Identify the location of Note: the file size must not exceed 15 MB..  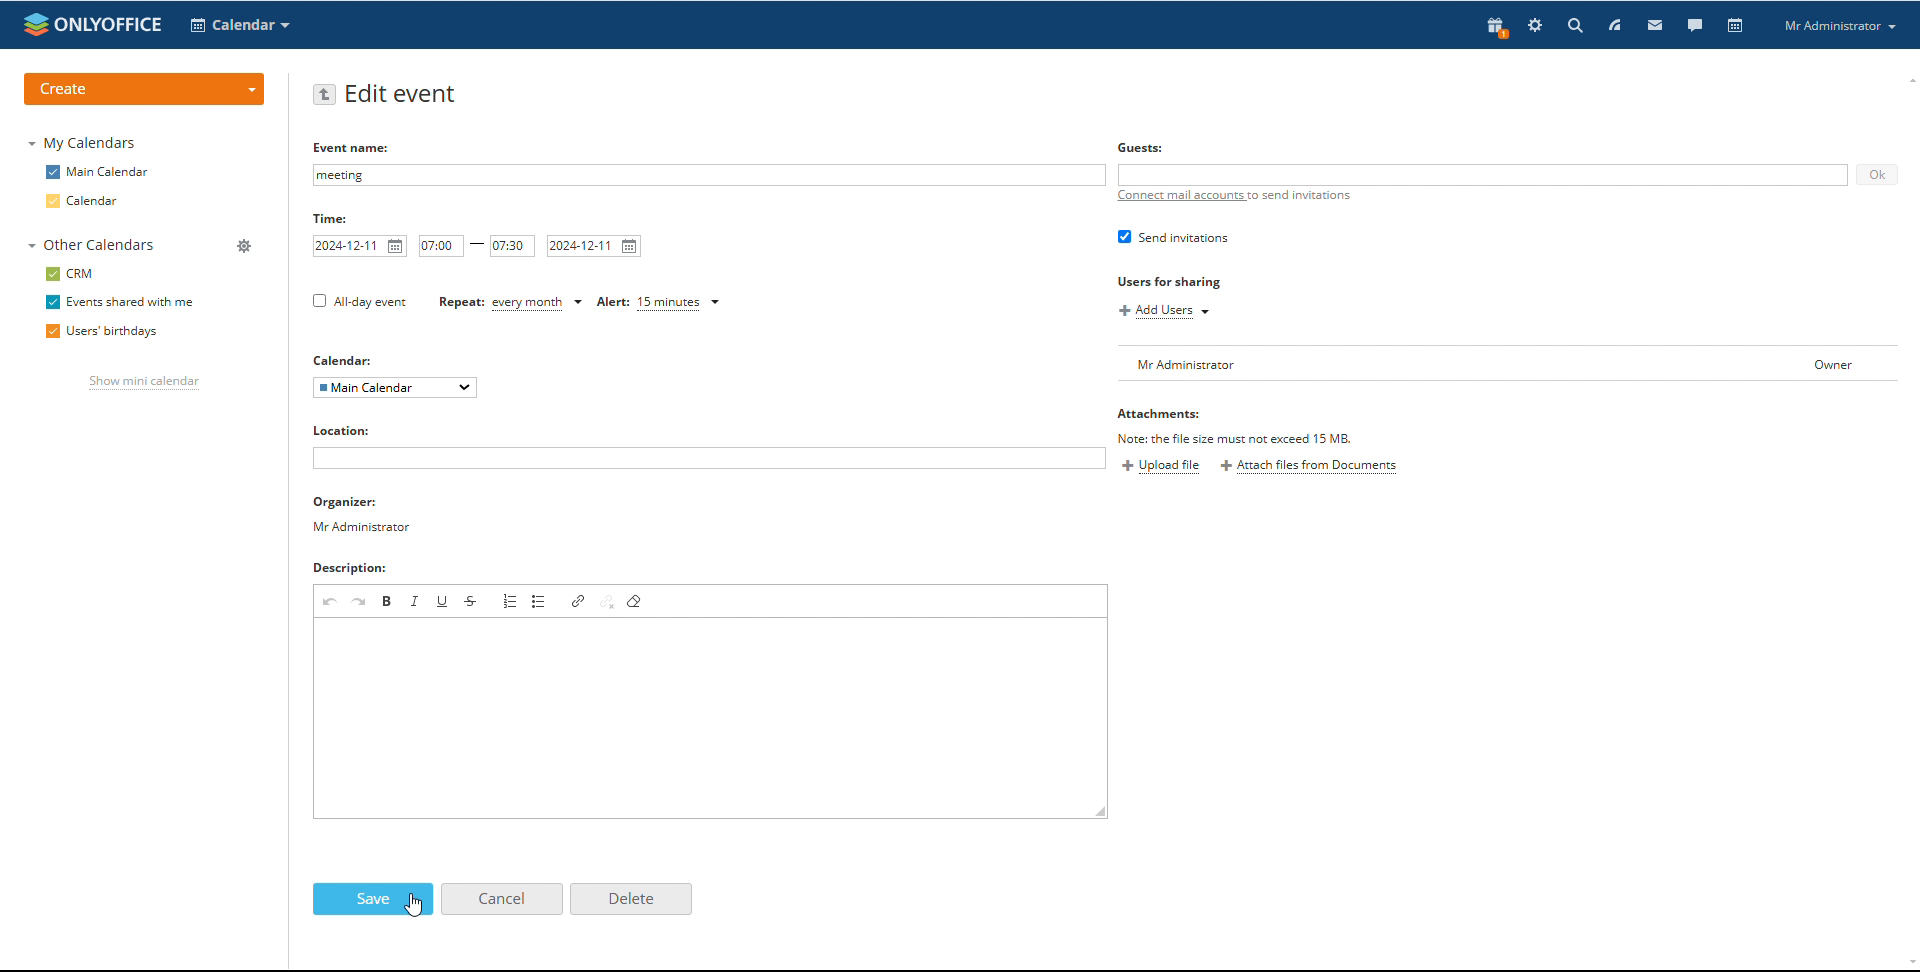
(1236, 438).